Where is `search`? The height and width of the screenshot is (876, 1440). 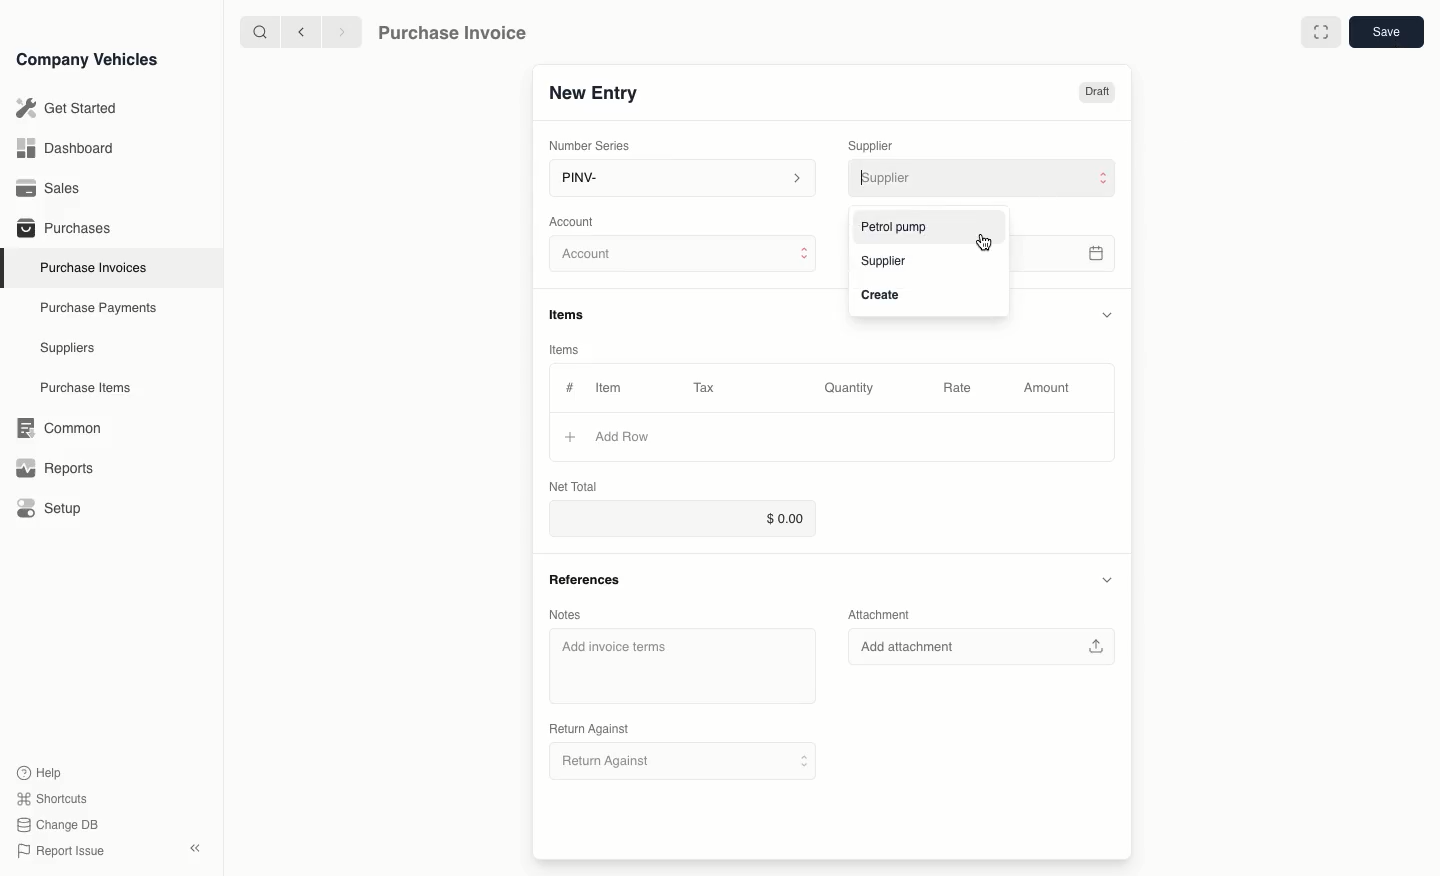 search is located at coordinates (261, 31).